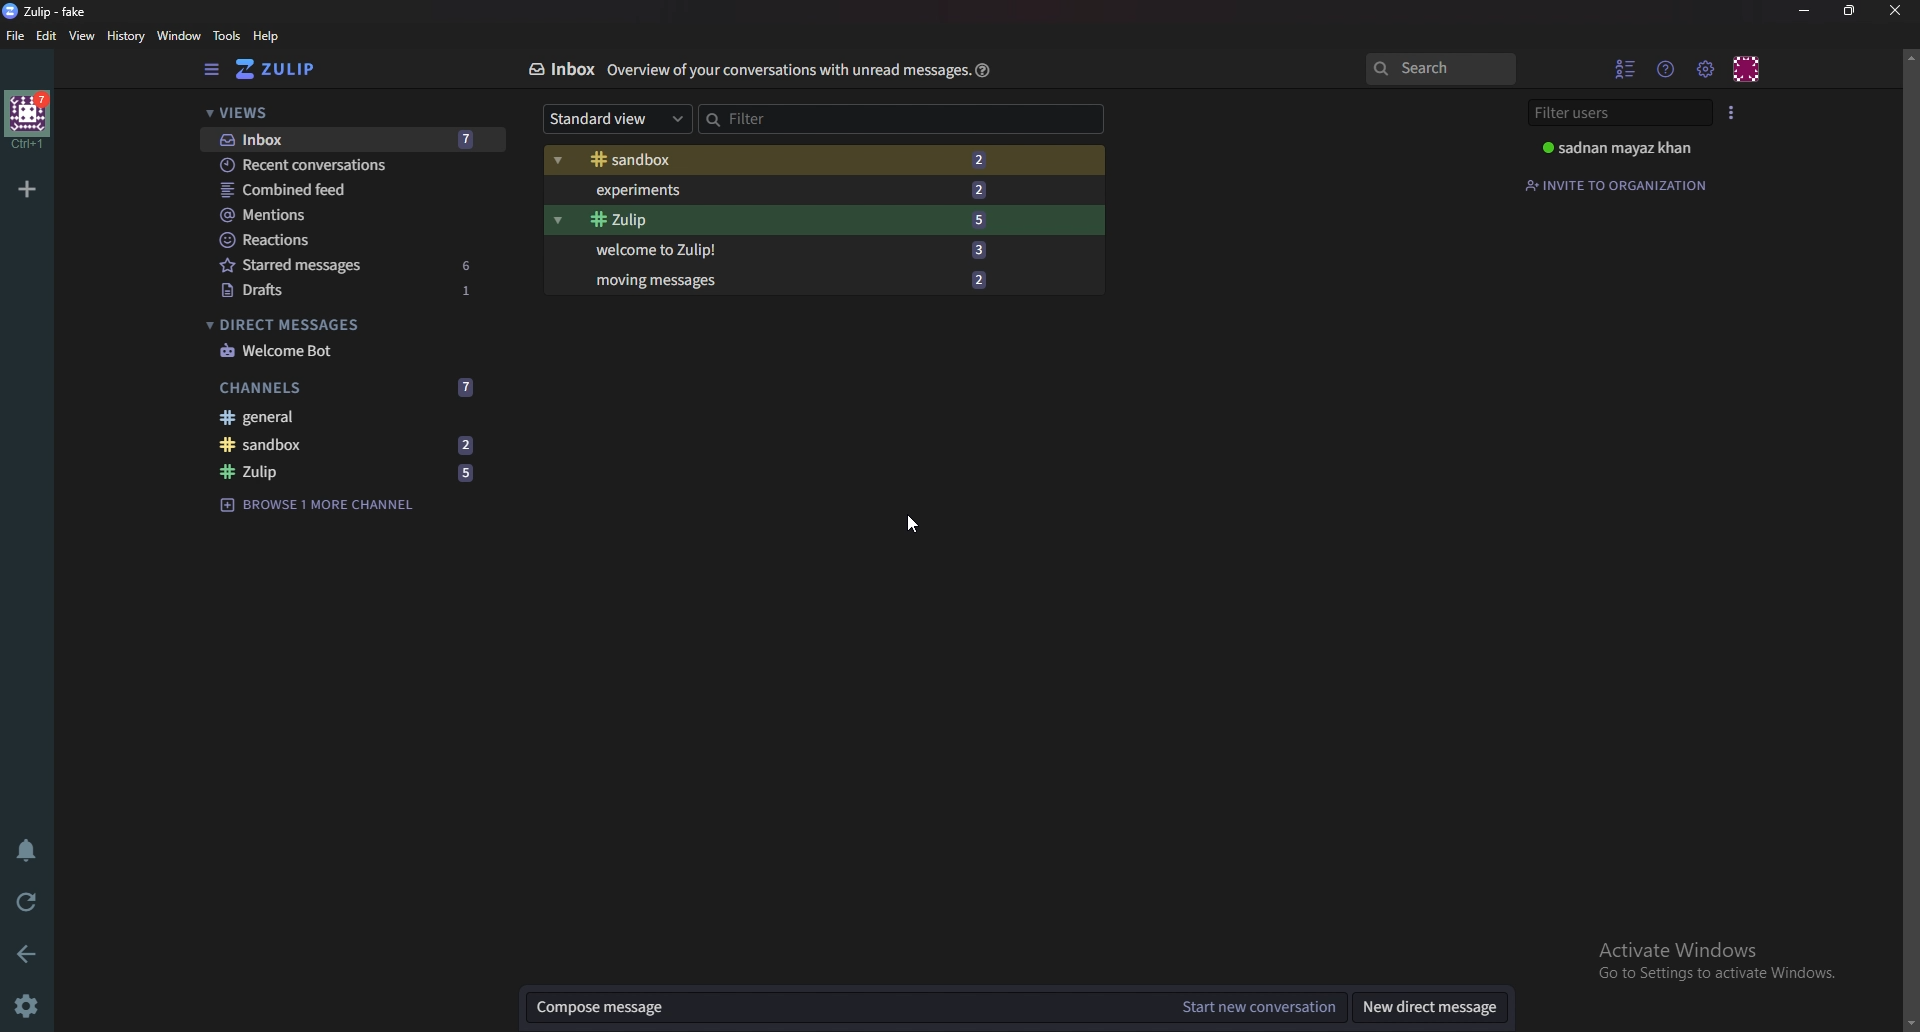 The width and height of the screenshot is (1920, 1032). Describe the element at coordinates (792, 120) in the screenshot. I see `Filter` at that location.